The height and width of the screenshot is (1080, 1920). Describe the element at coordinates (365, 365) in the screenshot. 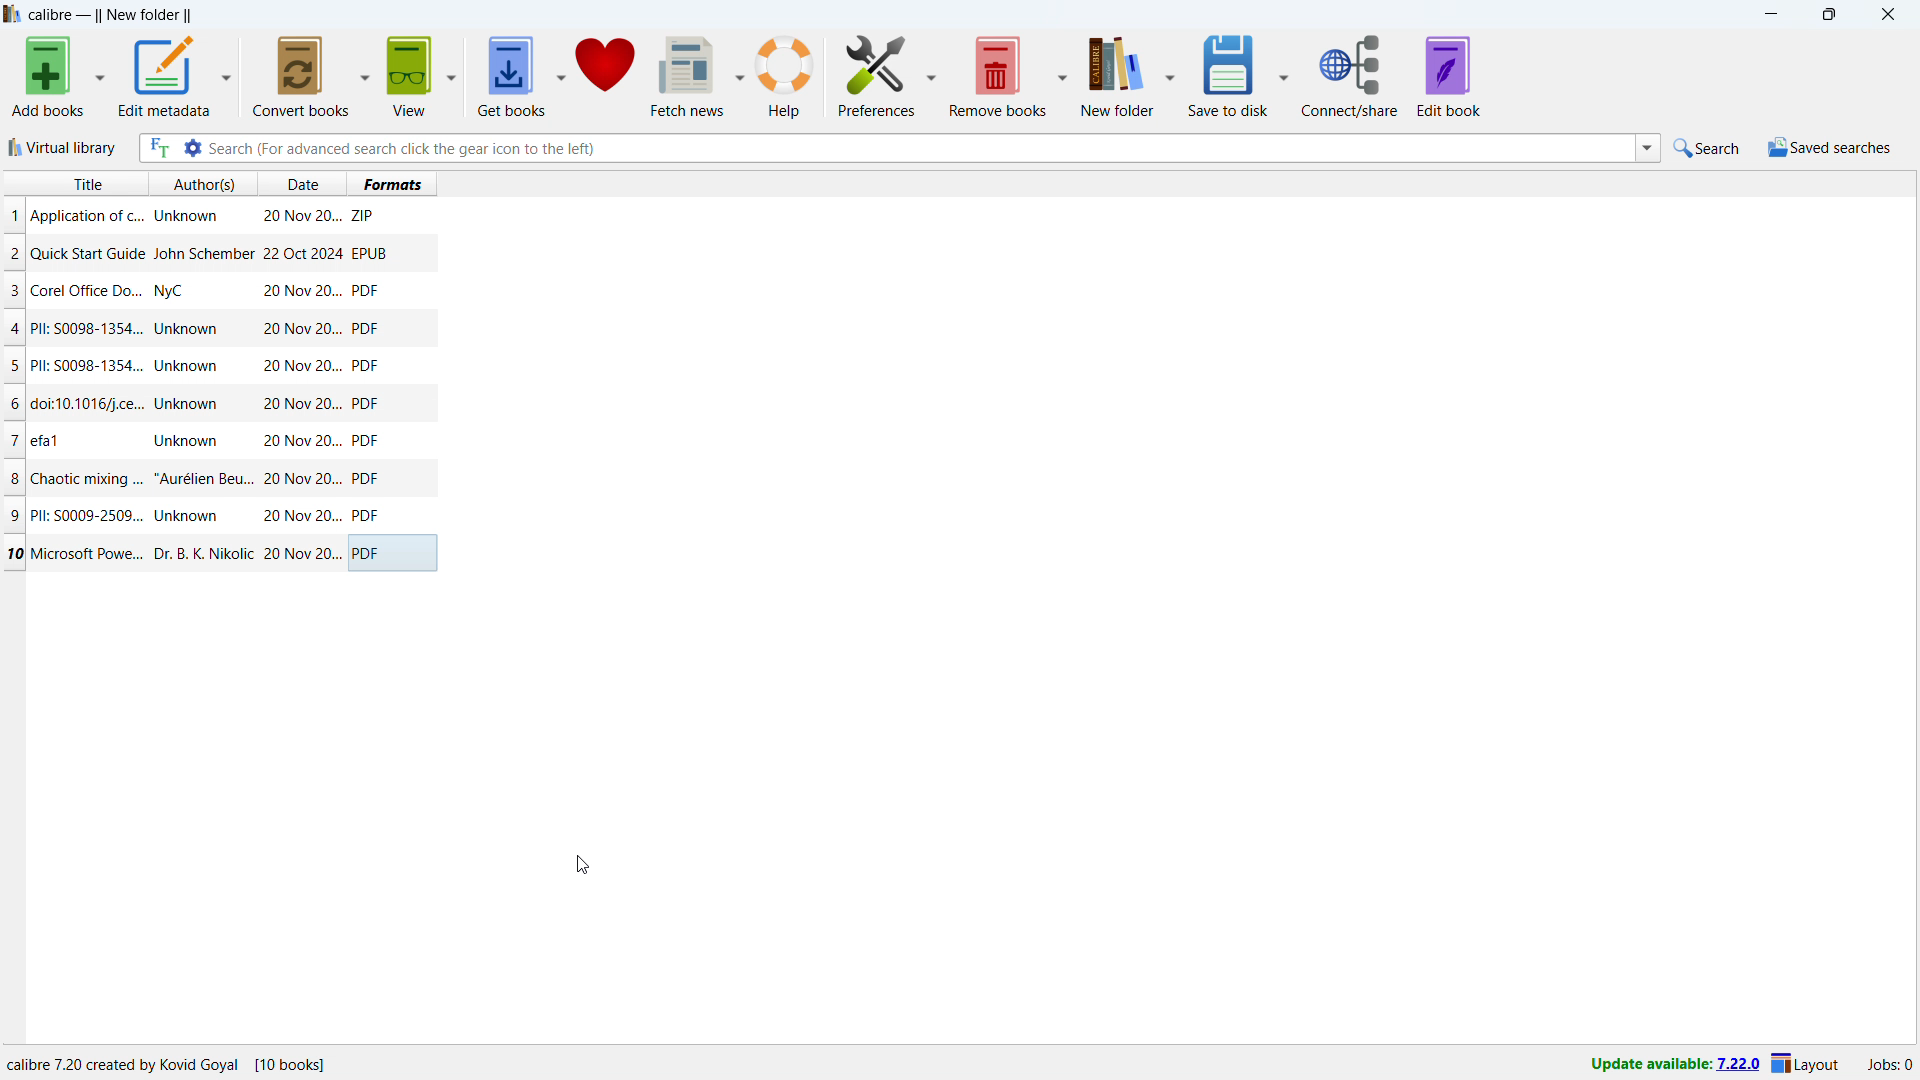

I see `PDF` at that location.